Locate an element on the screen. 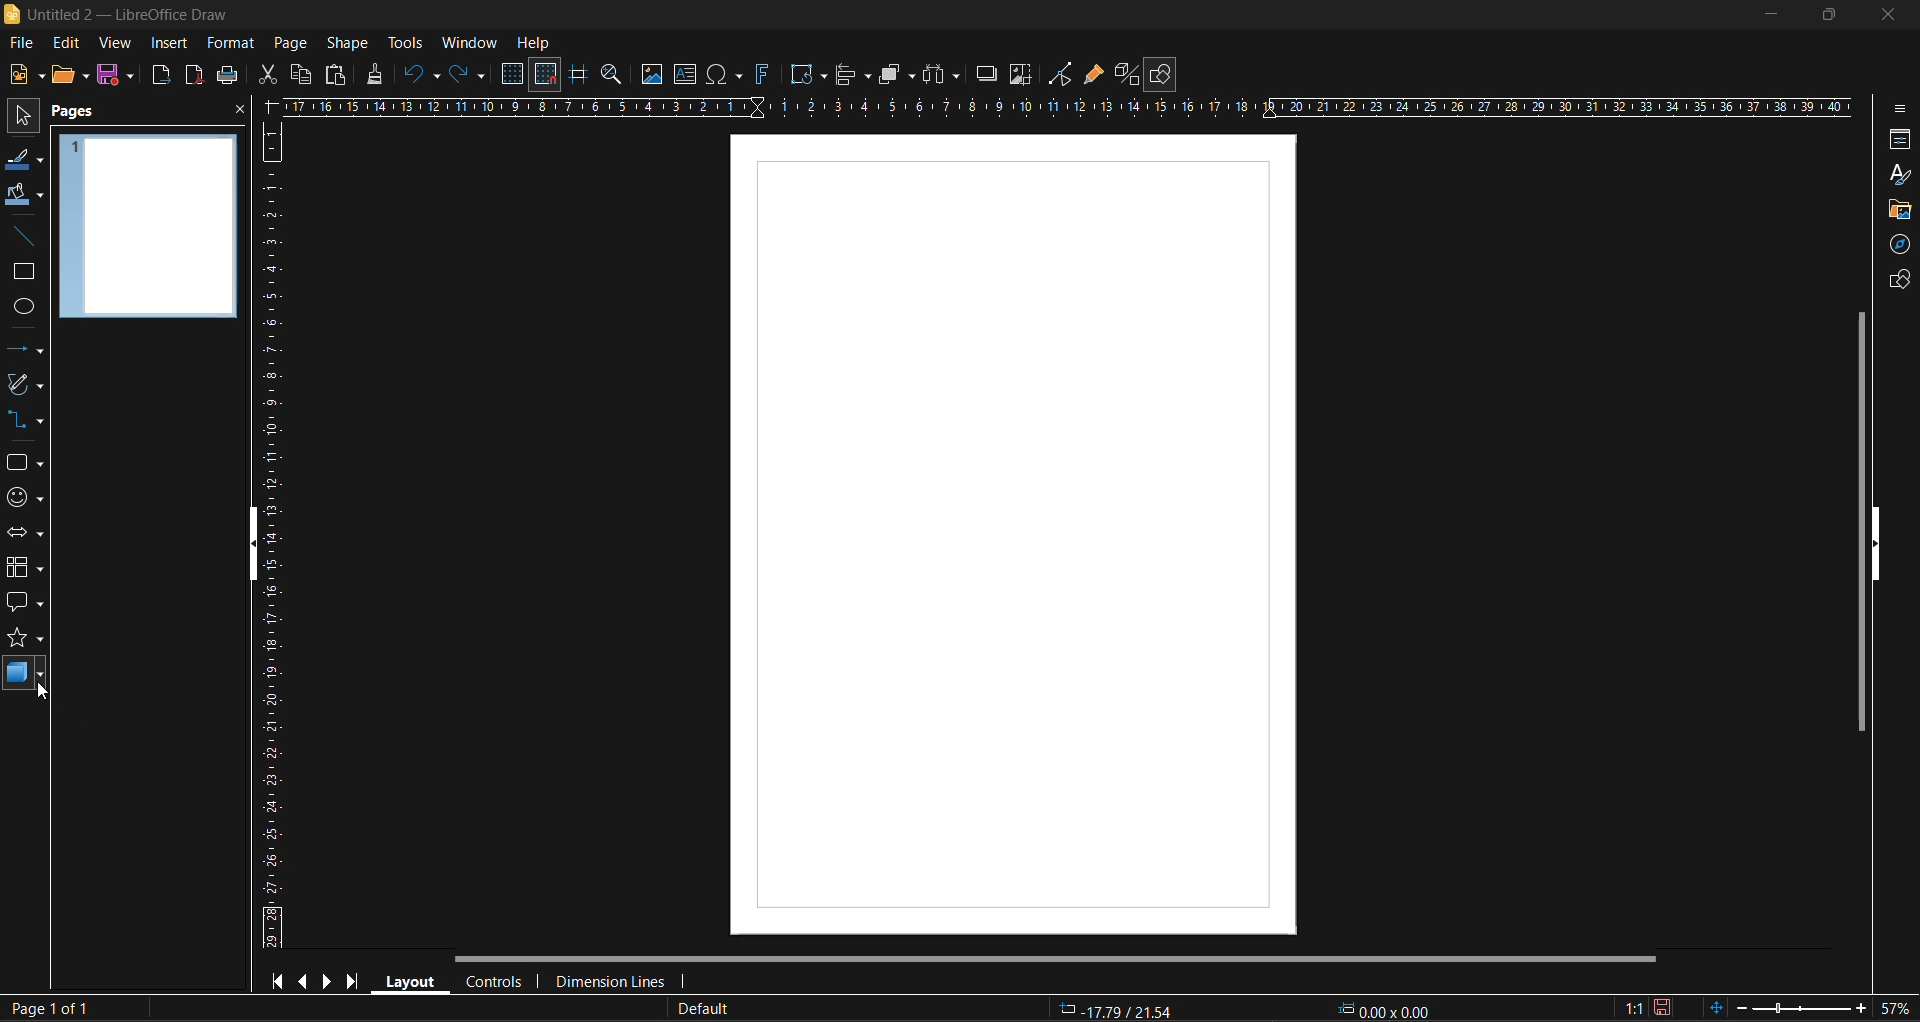  insert line is located at coordinates (23, 236).